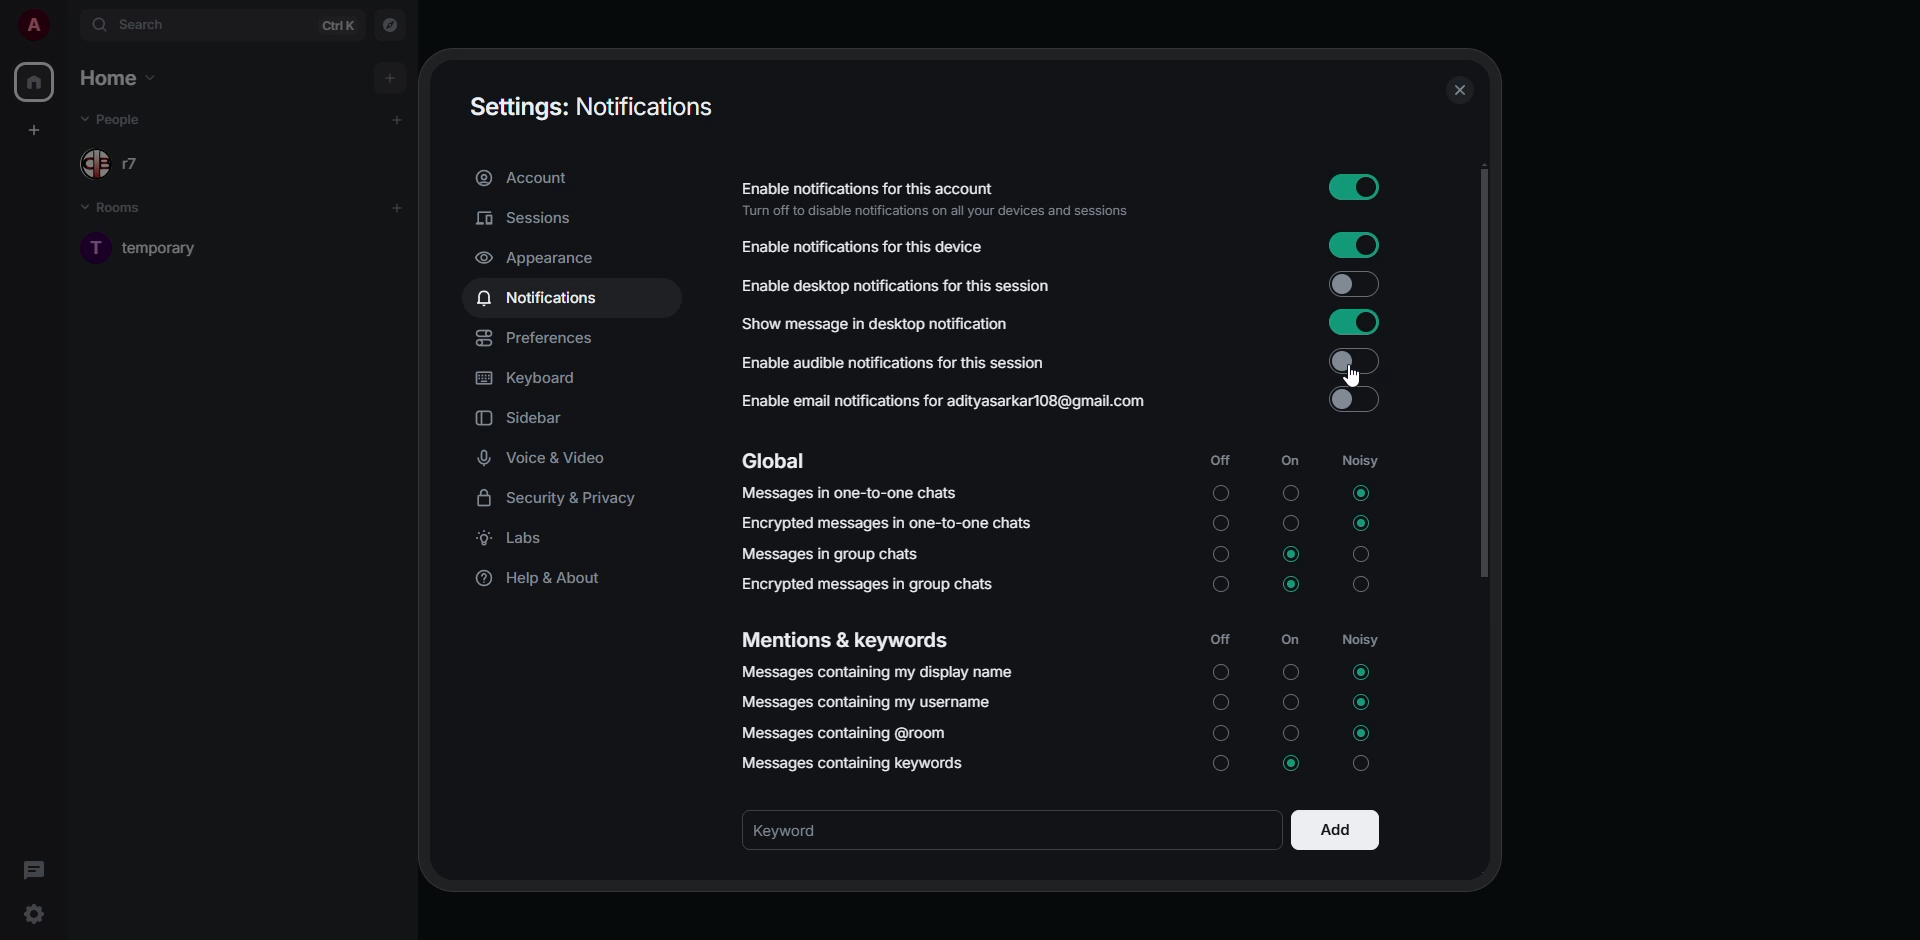  Describe the element at coordinates (1222, 493) in the screenshot. I see `Off Unselected` at that location.